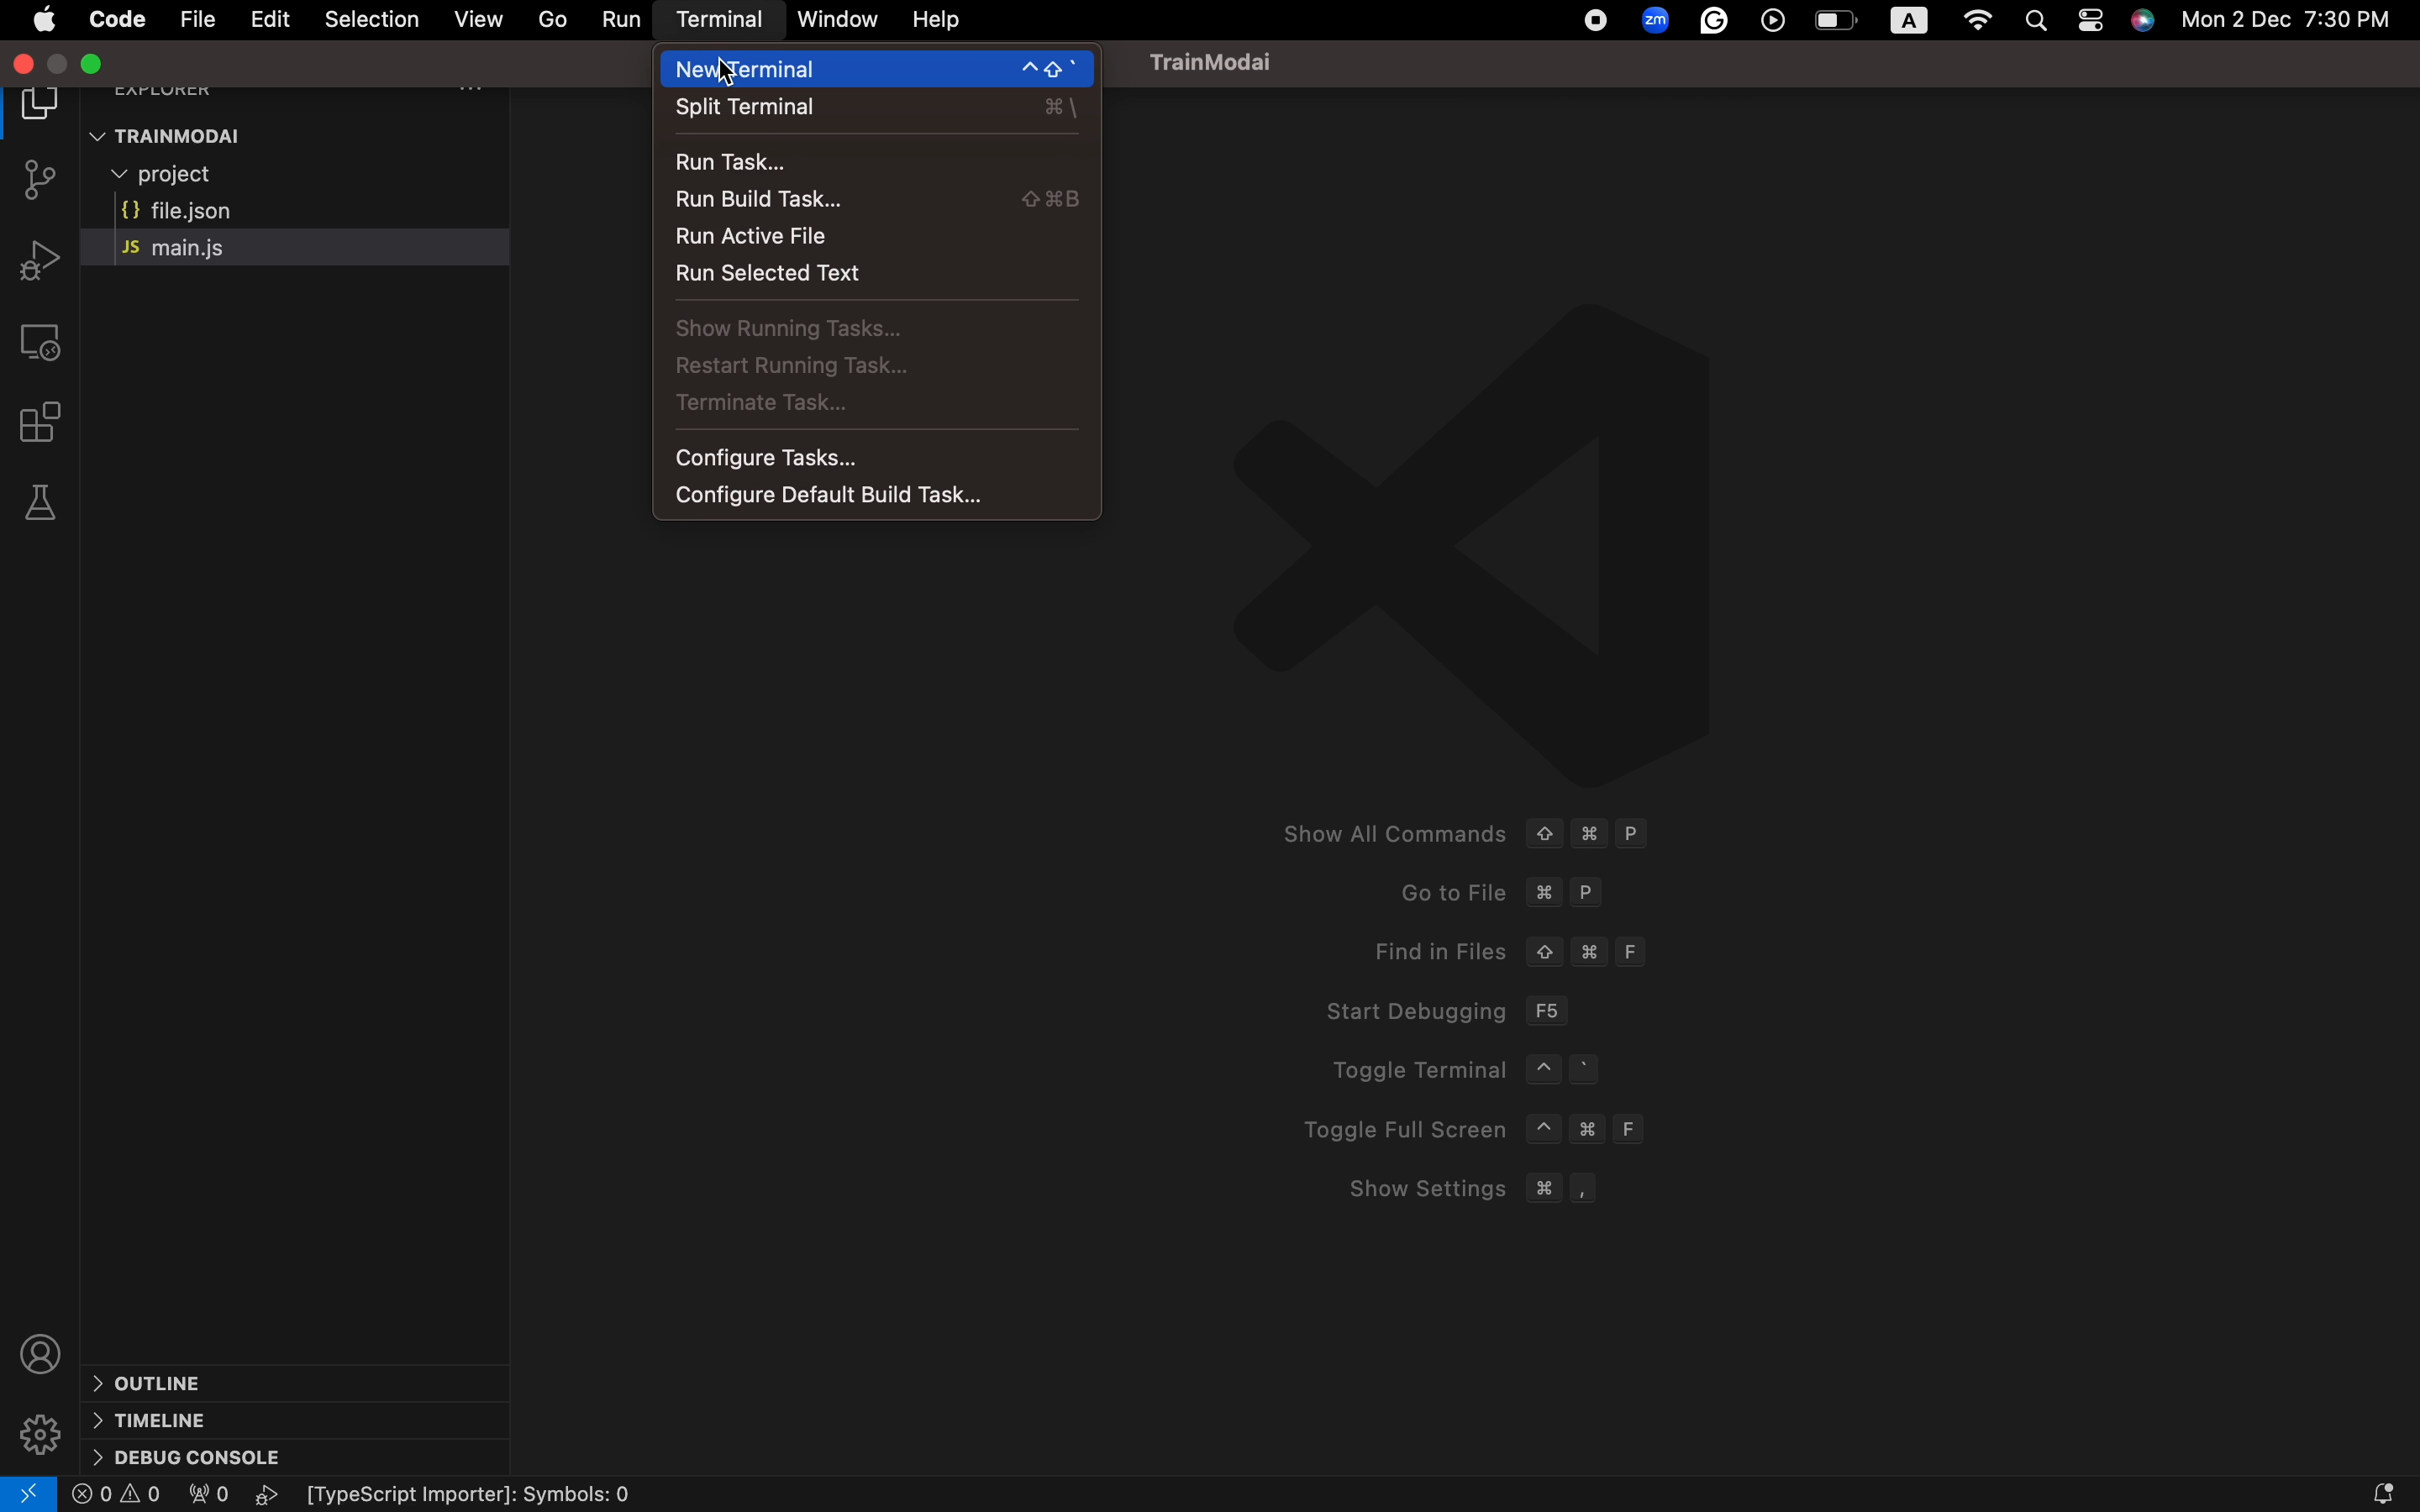 The height and width of the screenshot is (1512, 2420). I want to click on cursor, so click(722, 70).